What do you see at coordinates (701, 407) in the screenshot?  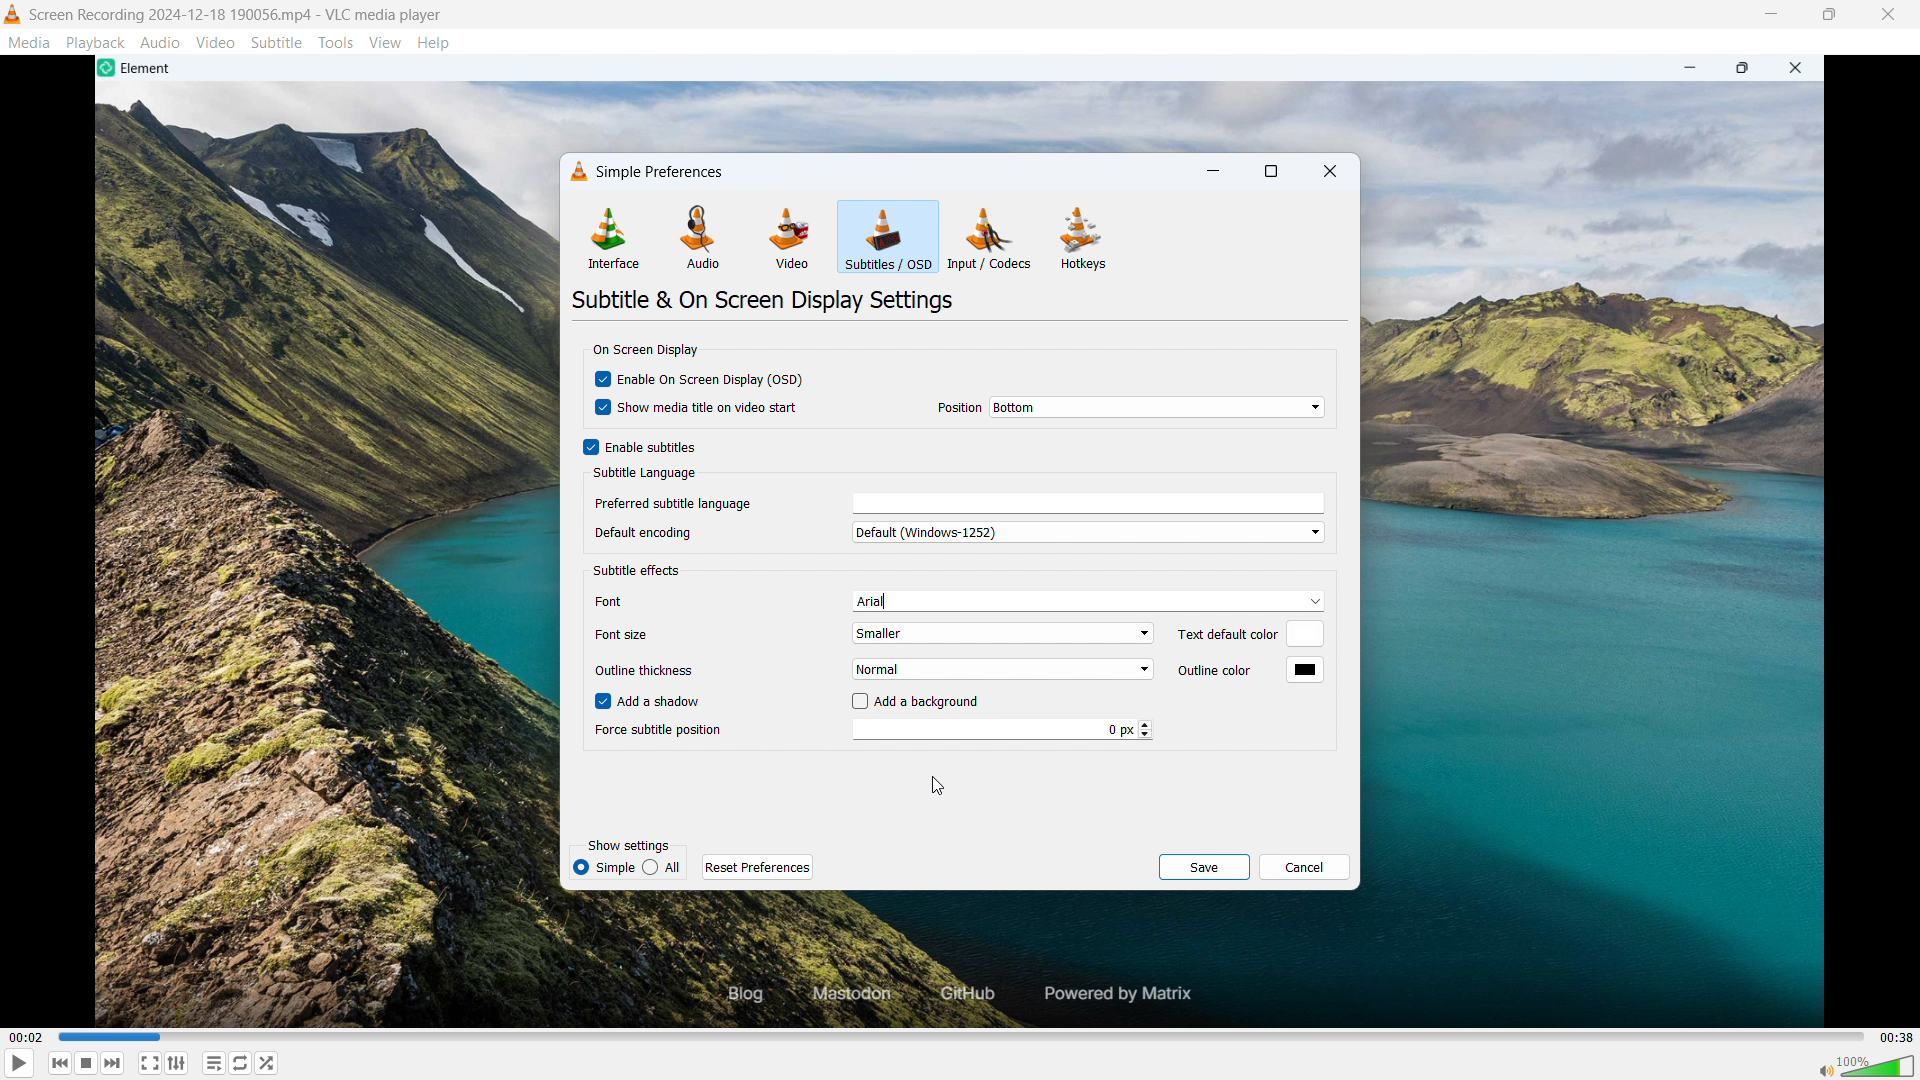 I see `show media title on video start` at bounding box center [701, 407].